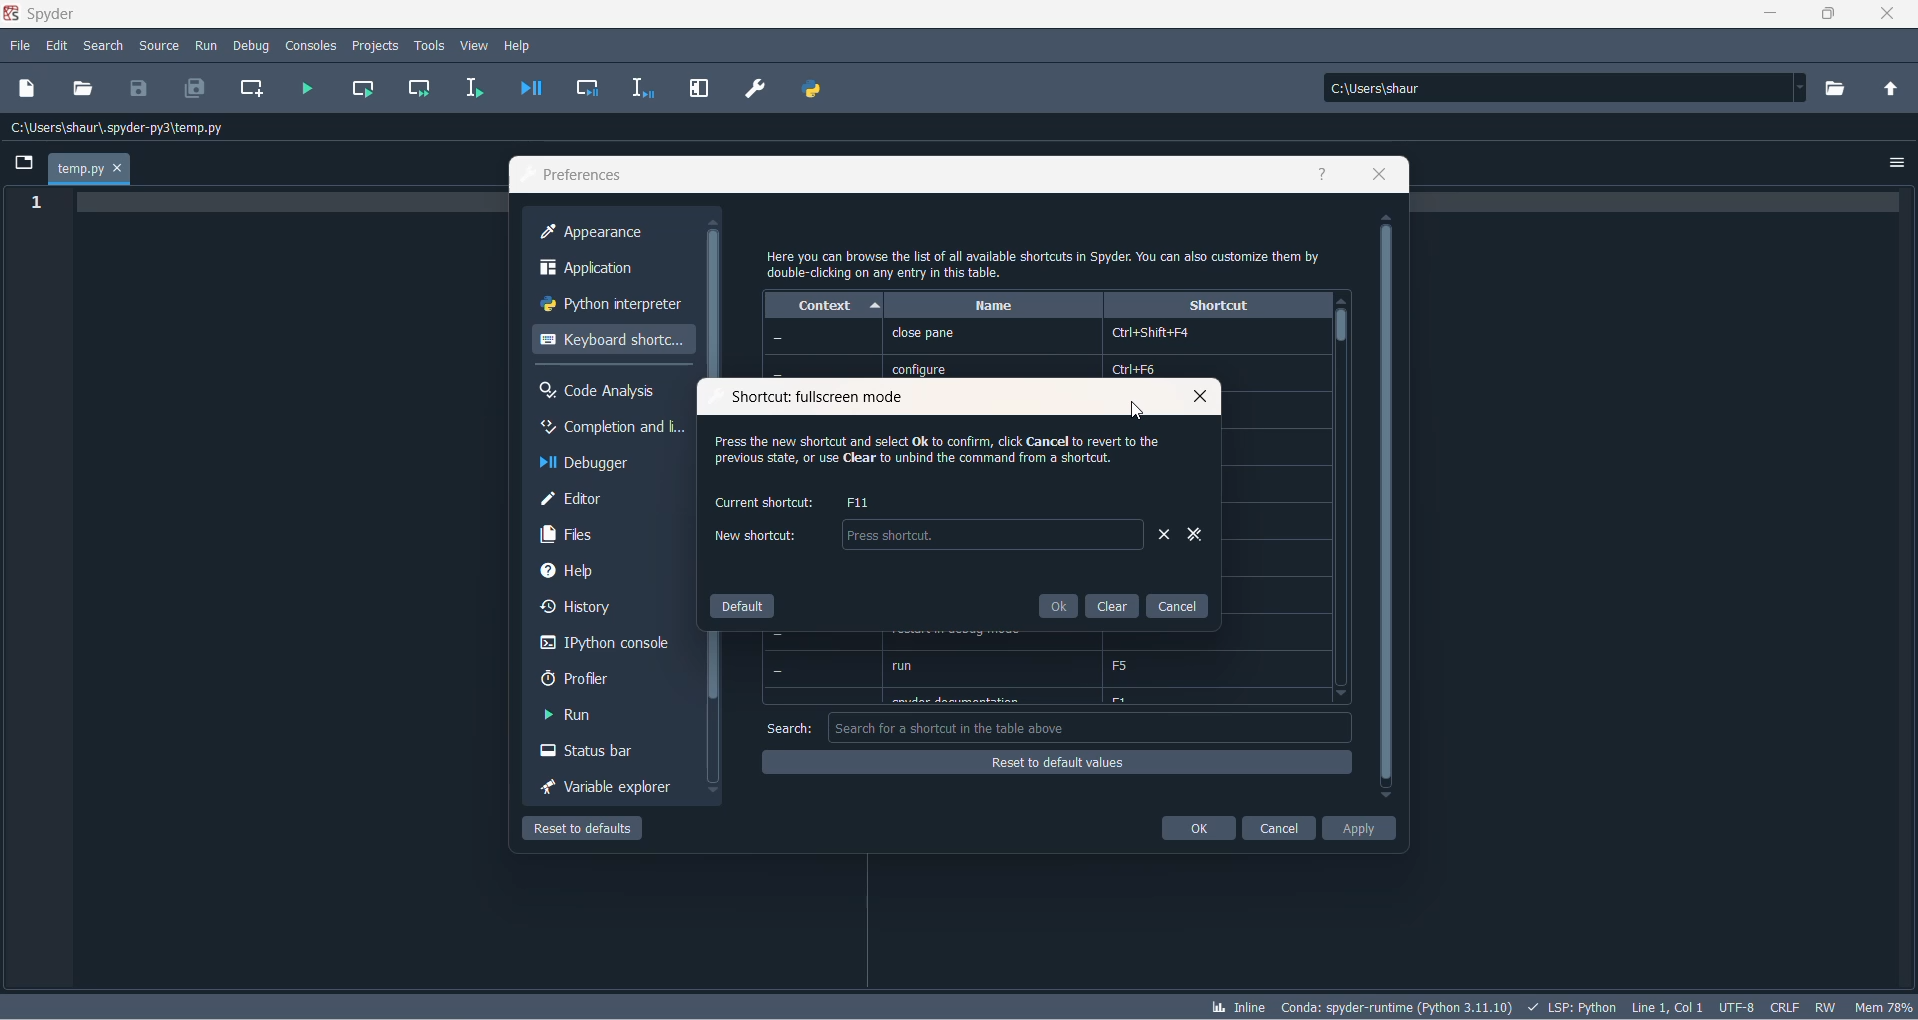 The height and width of the screenshot is (1020, 1918). I want to click on maximize, so click(1830, 15).